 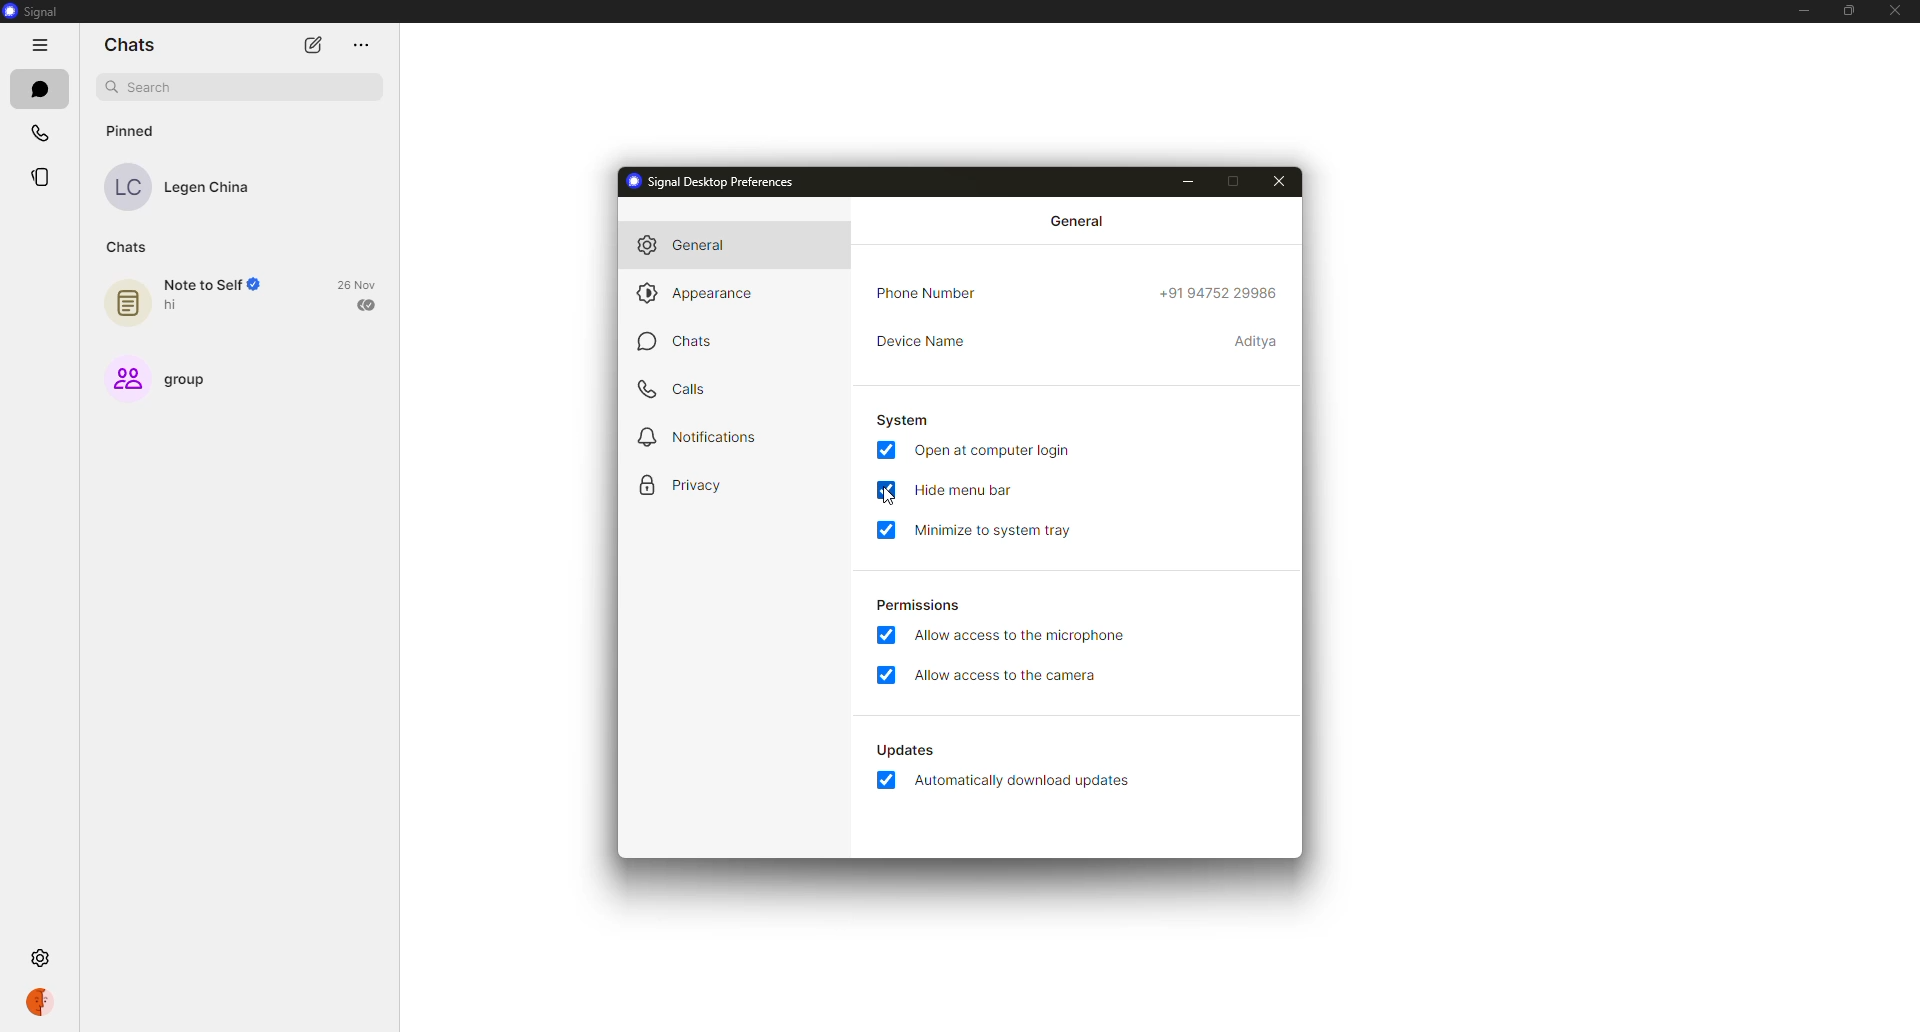 What do you see at coordinates (903, 419) in the screenshot?
I see `system` at bounding box center [903, 419].